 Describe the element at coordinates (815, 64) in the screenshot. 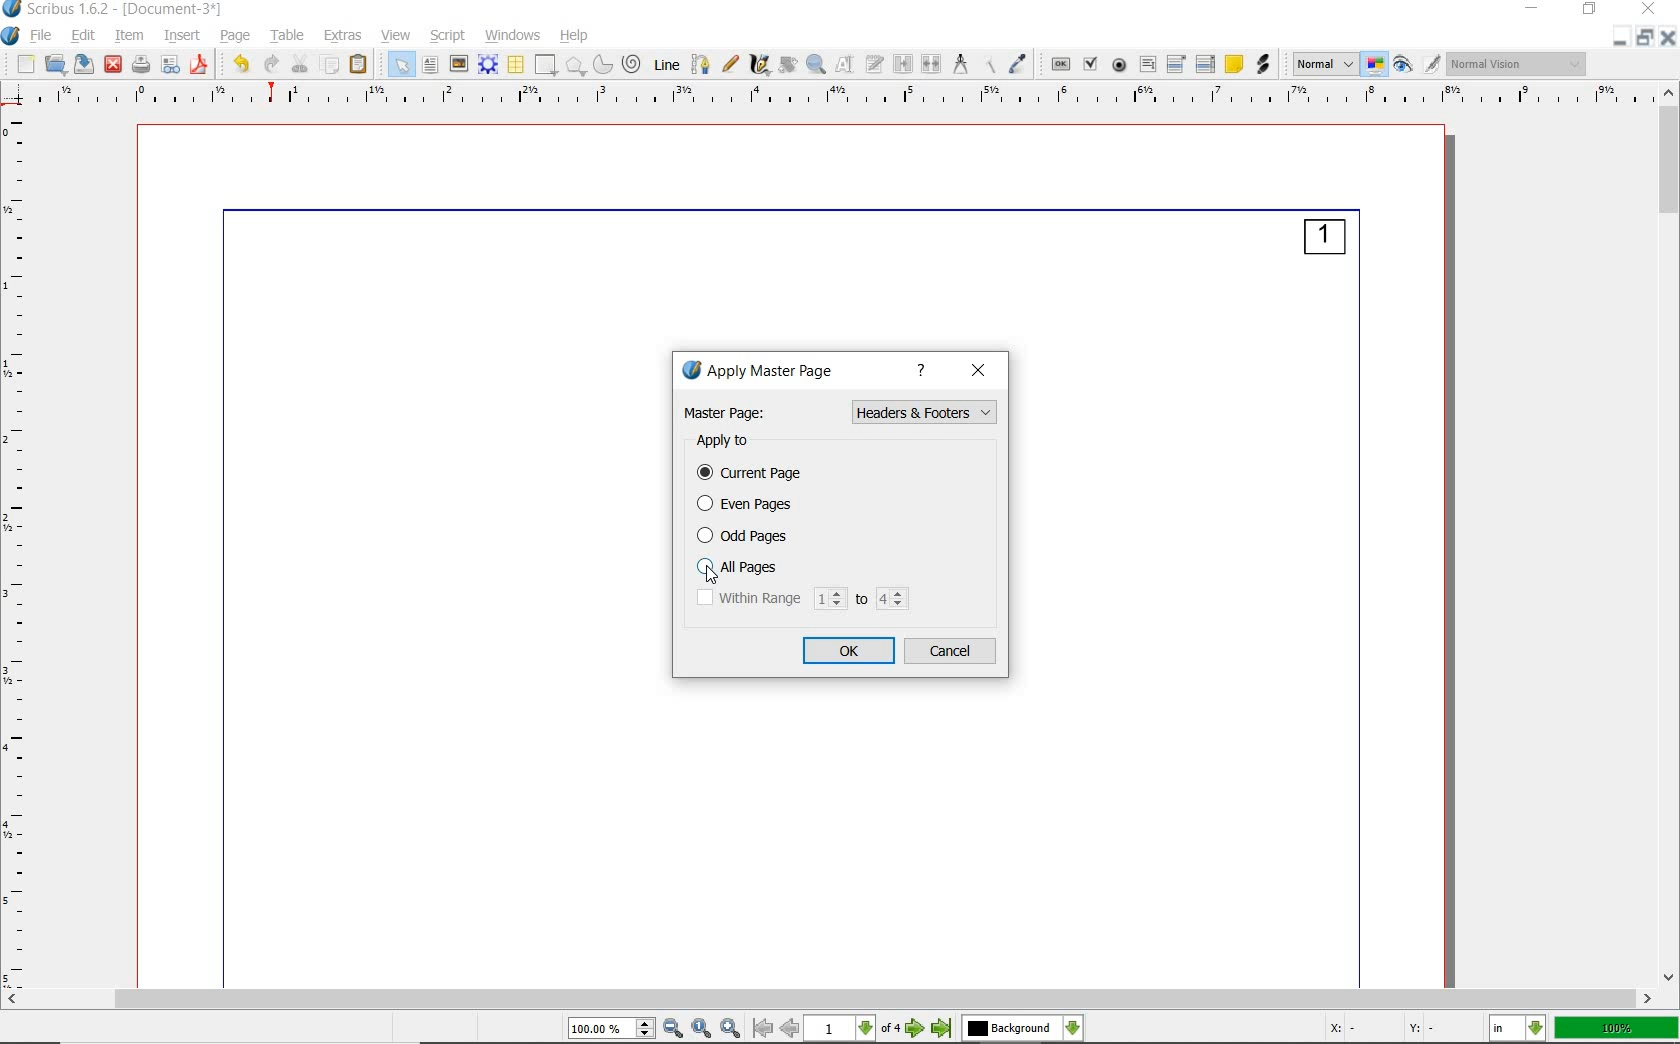

I see `zoom in or zoom out` at that location.